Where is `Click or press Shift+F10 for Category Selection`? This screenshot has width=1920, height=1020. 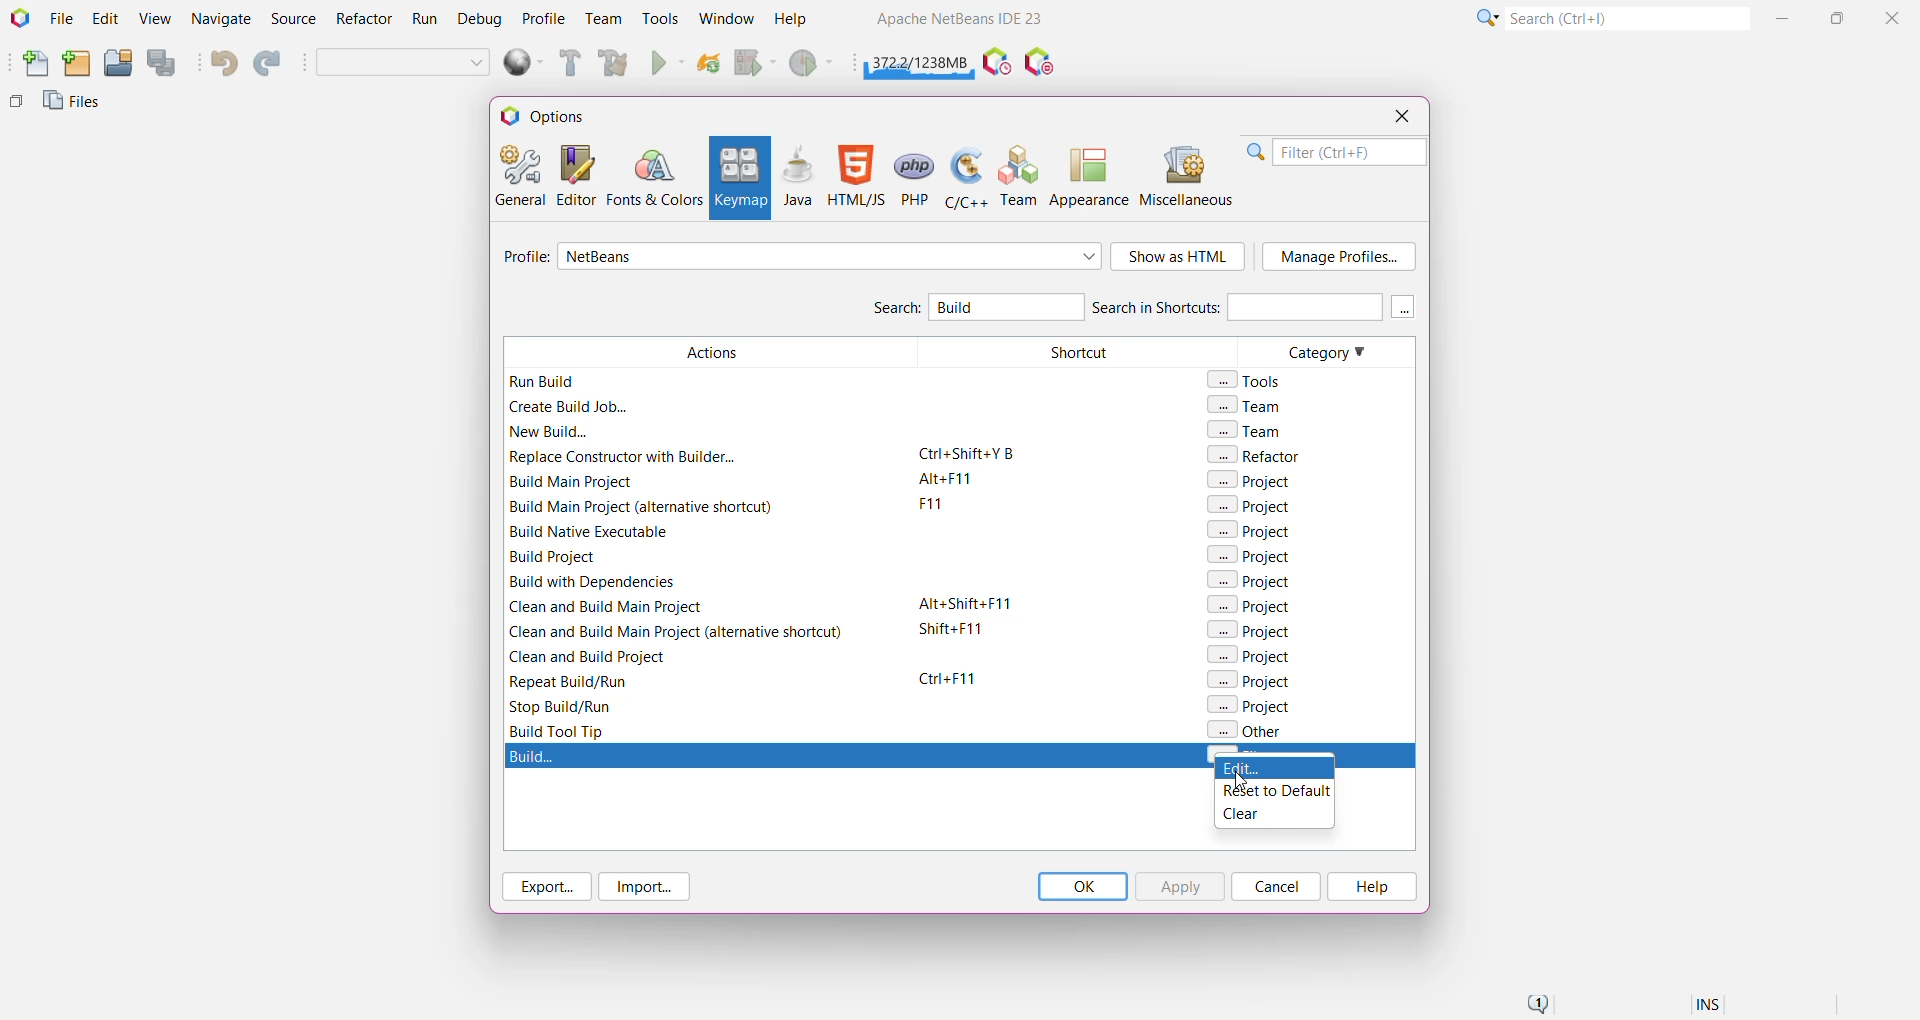 Click or press Shift+F10 for Category Selection is located at coordinates (1485, 17).